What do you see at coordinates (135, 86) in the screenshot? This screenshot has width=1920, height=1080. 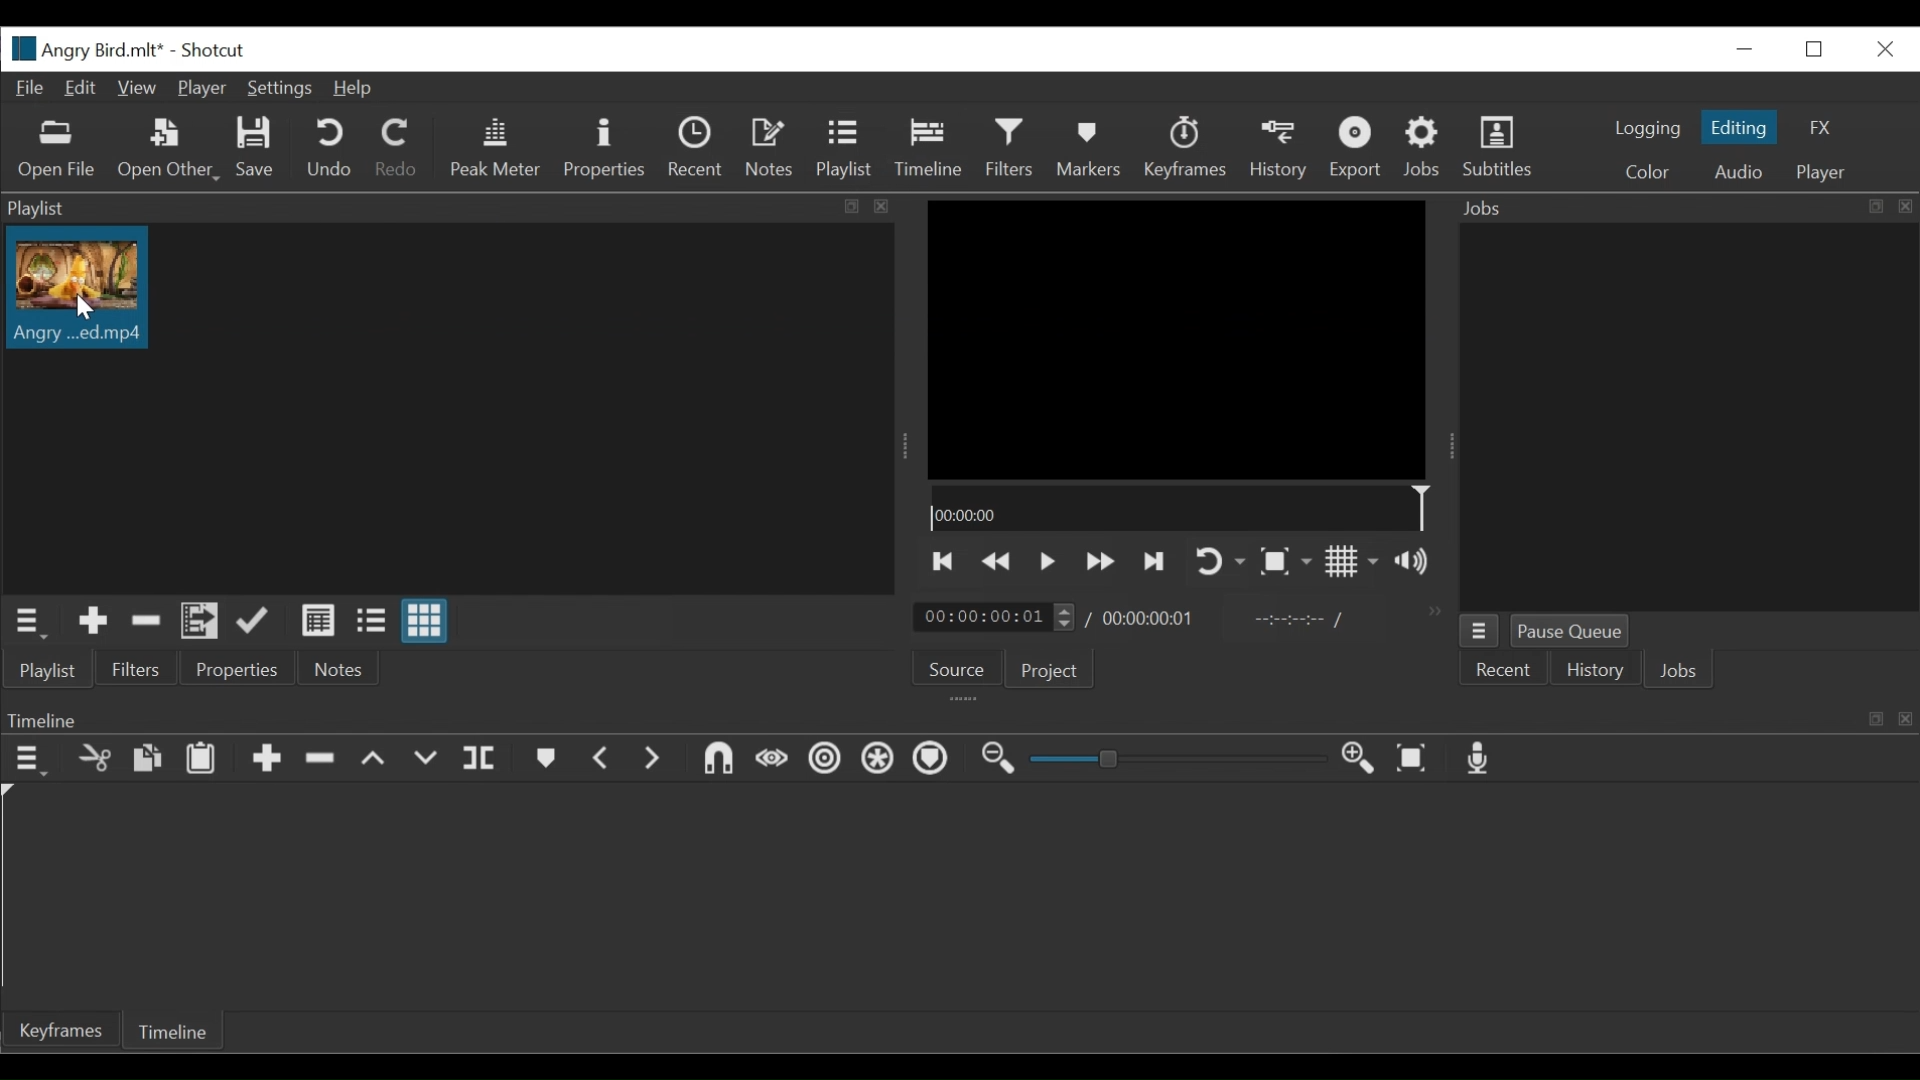 I see `View` at bounding box center [135, 86].